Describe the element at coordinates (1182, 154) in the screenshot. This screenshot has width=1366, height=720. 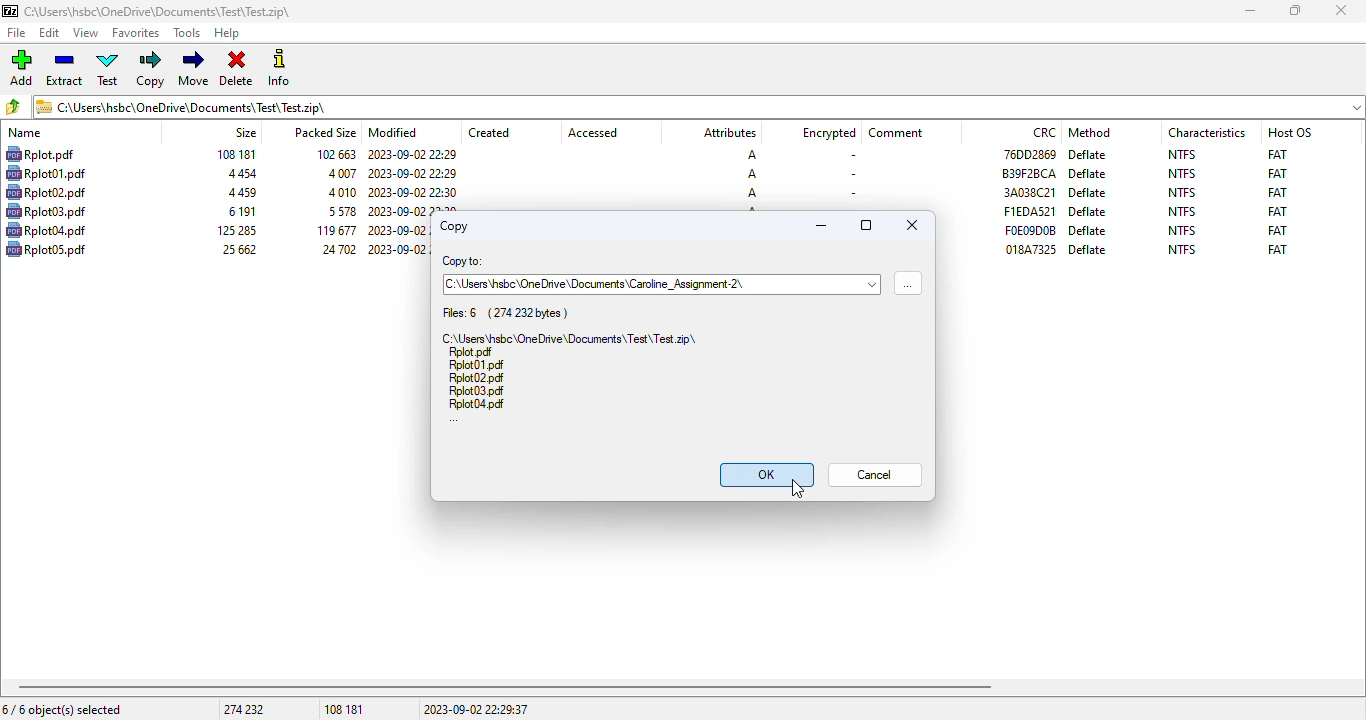
I see `NTFS` at that location.